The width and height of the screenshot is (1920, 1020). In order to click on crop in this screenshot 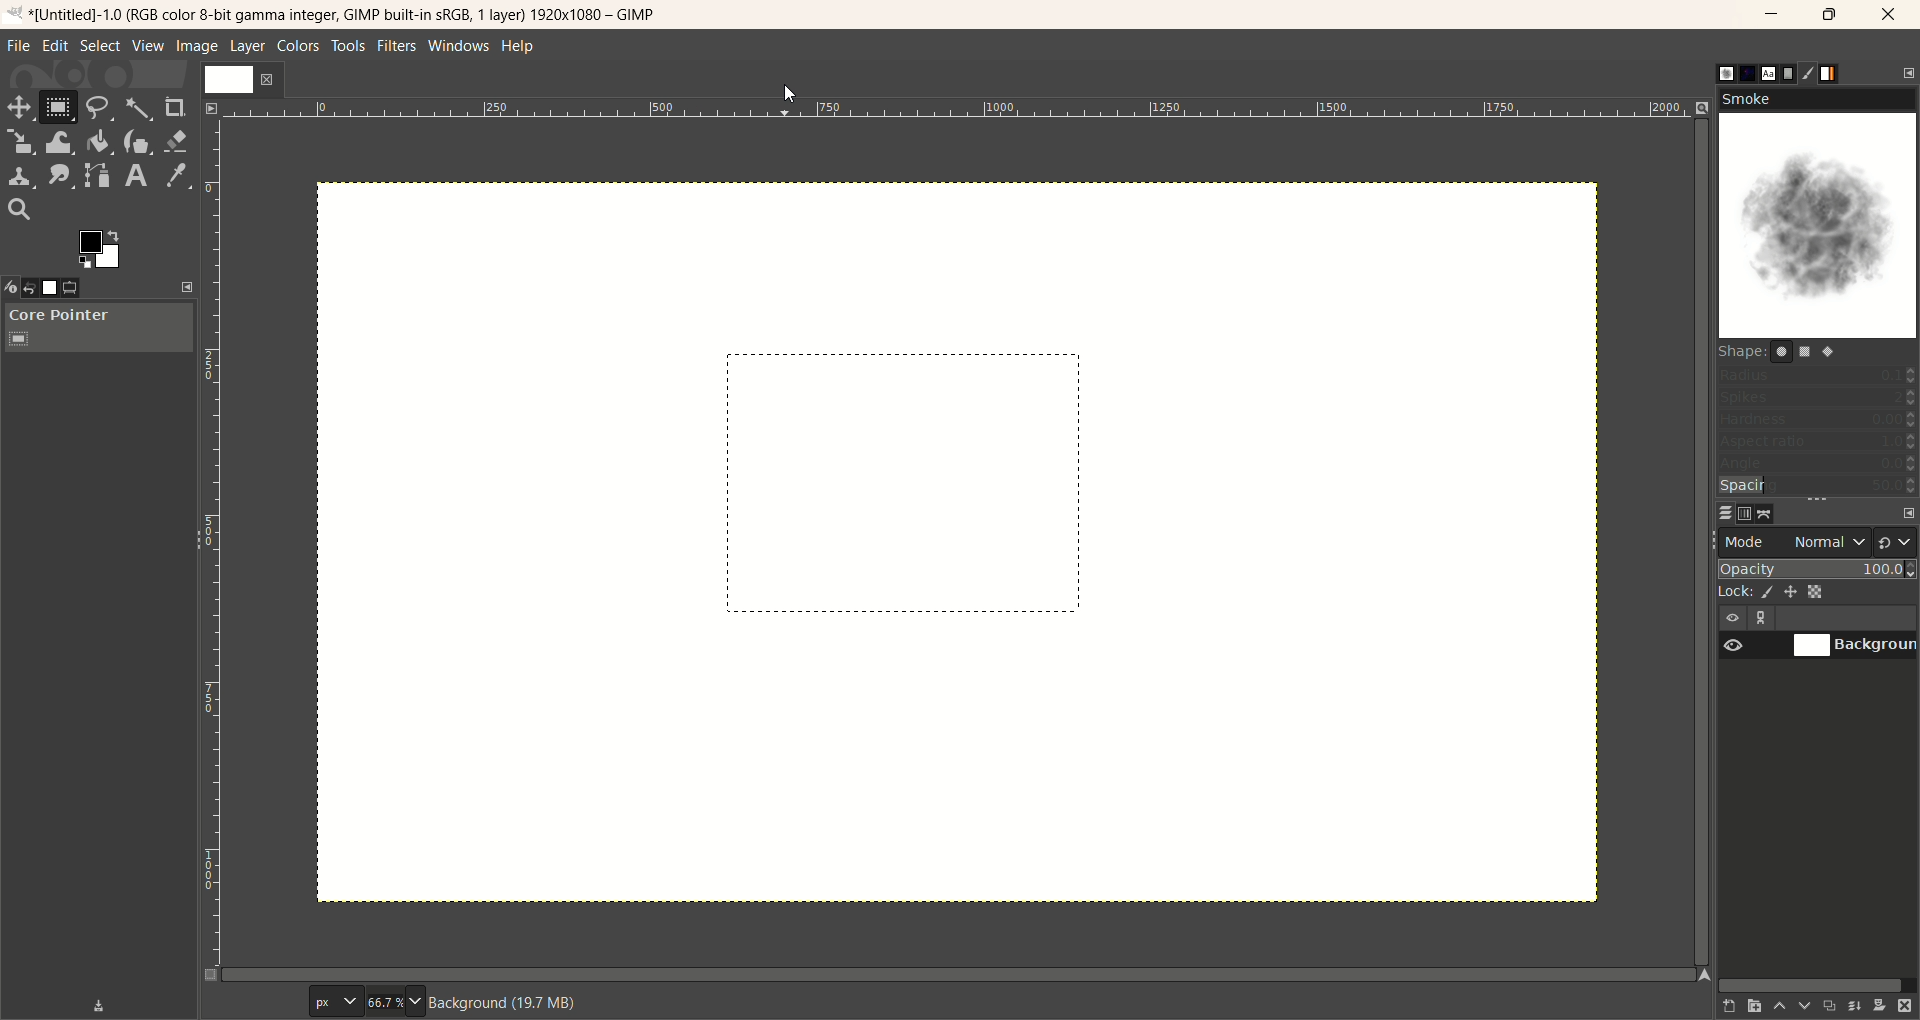, I will do `click(178, 110)`.